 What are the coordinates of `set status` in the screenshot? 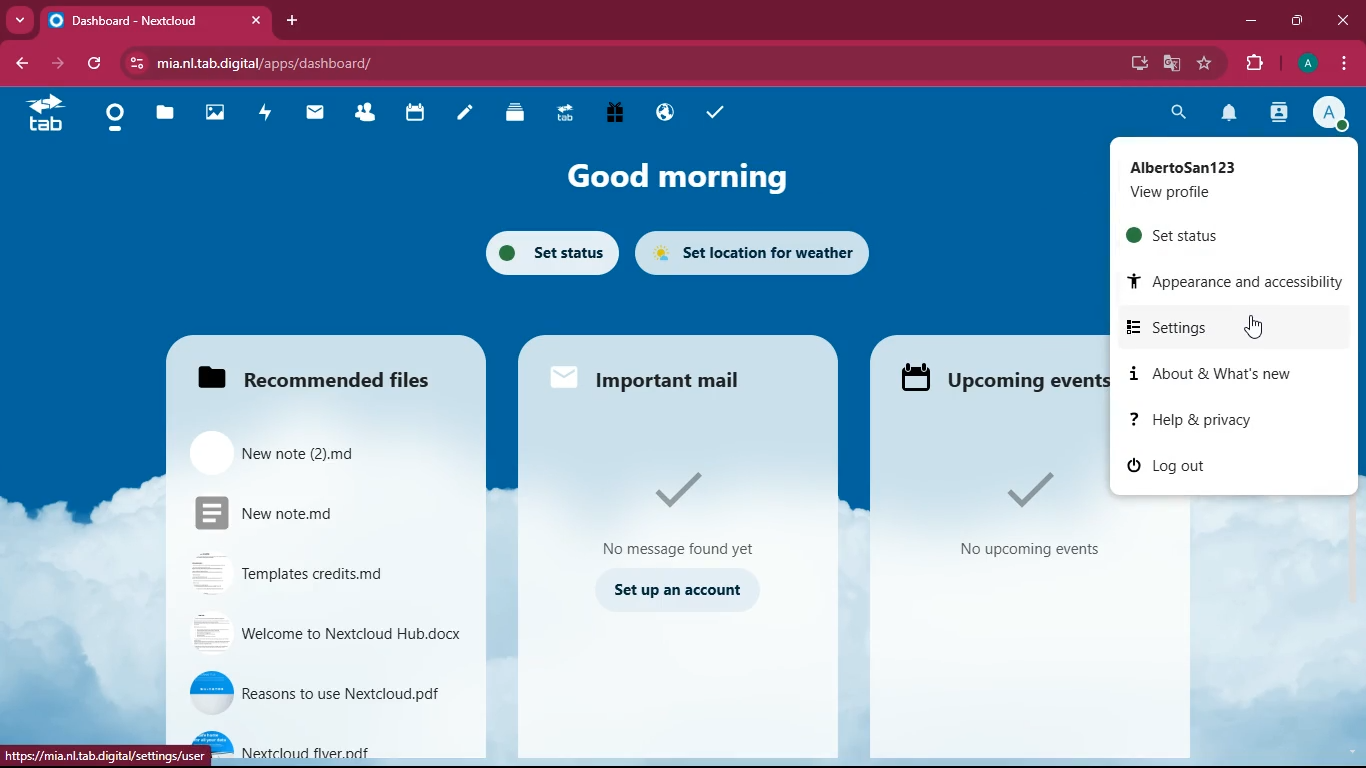 It's located at (550, 251).